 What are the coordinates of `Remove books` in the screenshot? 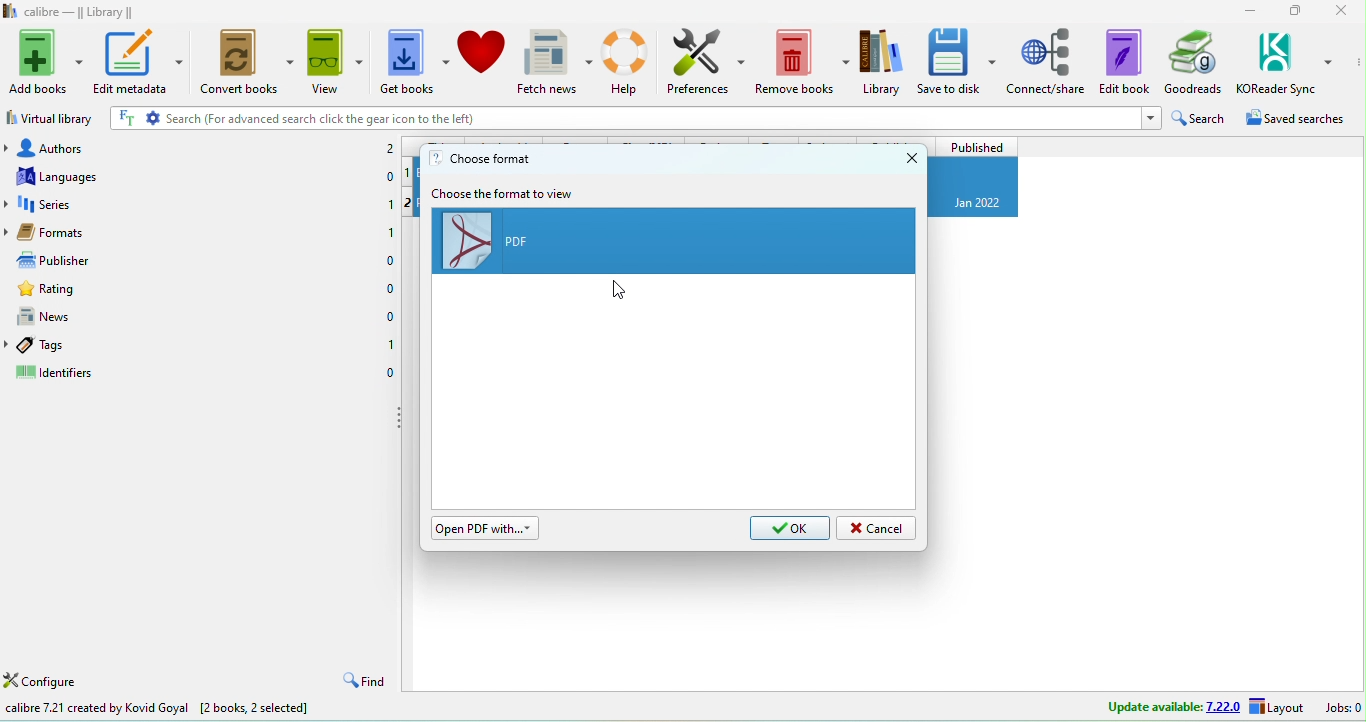 It's located at (804, 61).